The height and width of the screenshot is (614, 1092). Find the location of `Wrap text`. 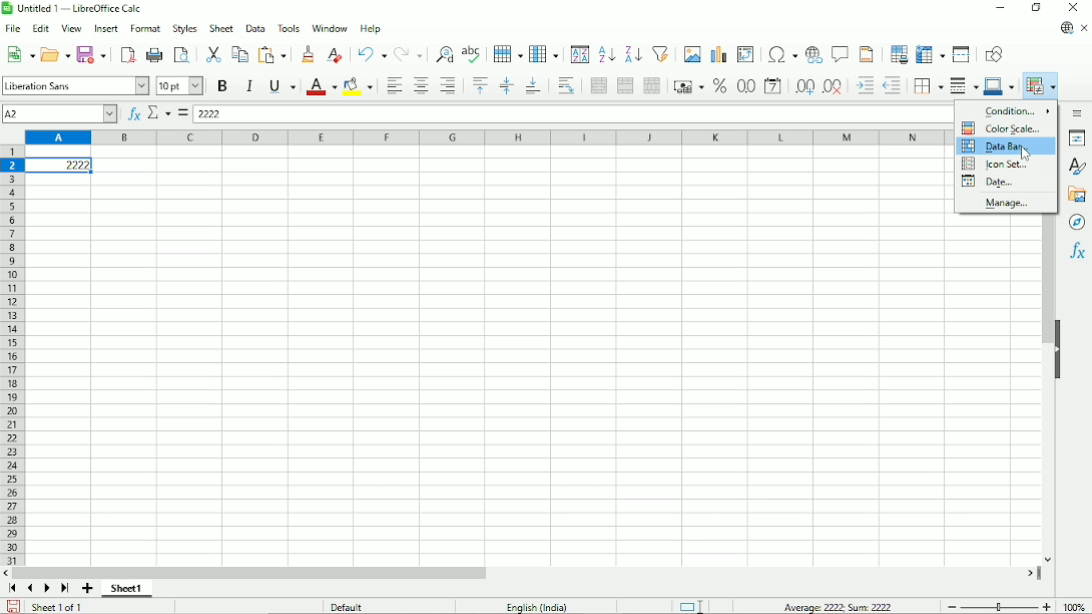

Wrap text is located at coordinates (567, 86).